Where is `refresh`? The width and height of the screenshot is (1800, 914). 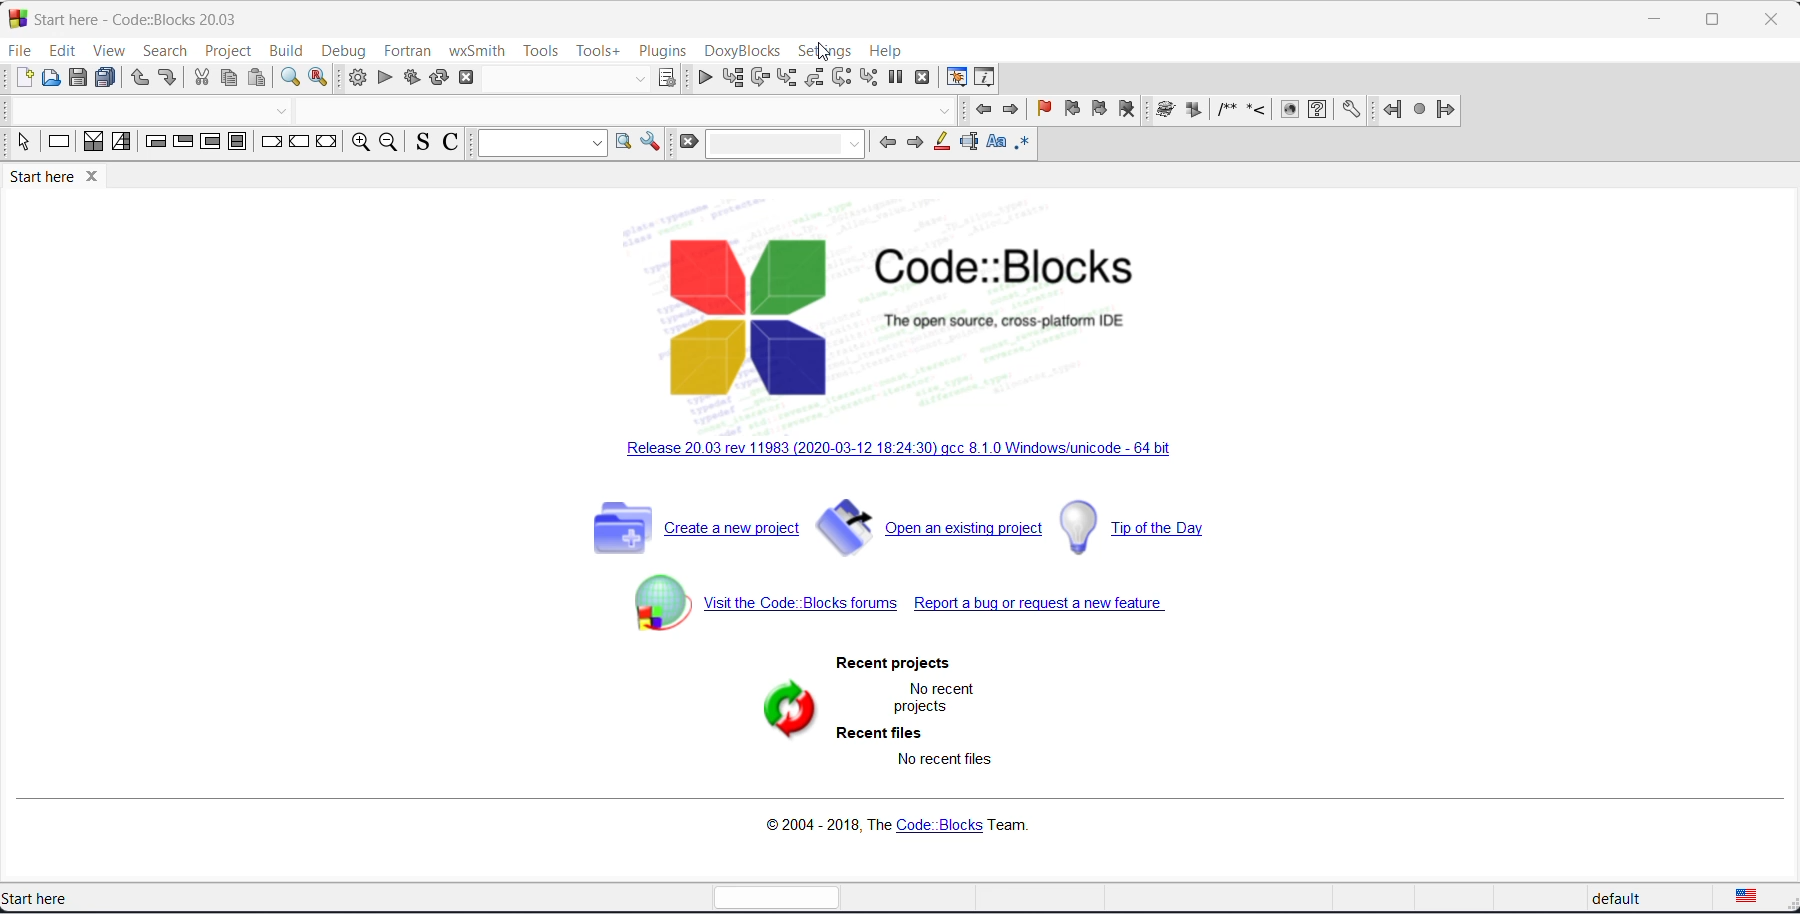 refresh is located at coordinates (786, 715).